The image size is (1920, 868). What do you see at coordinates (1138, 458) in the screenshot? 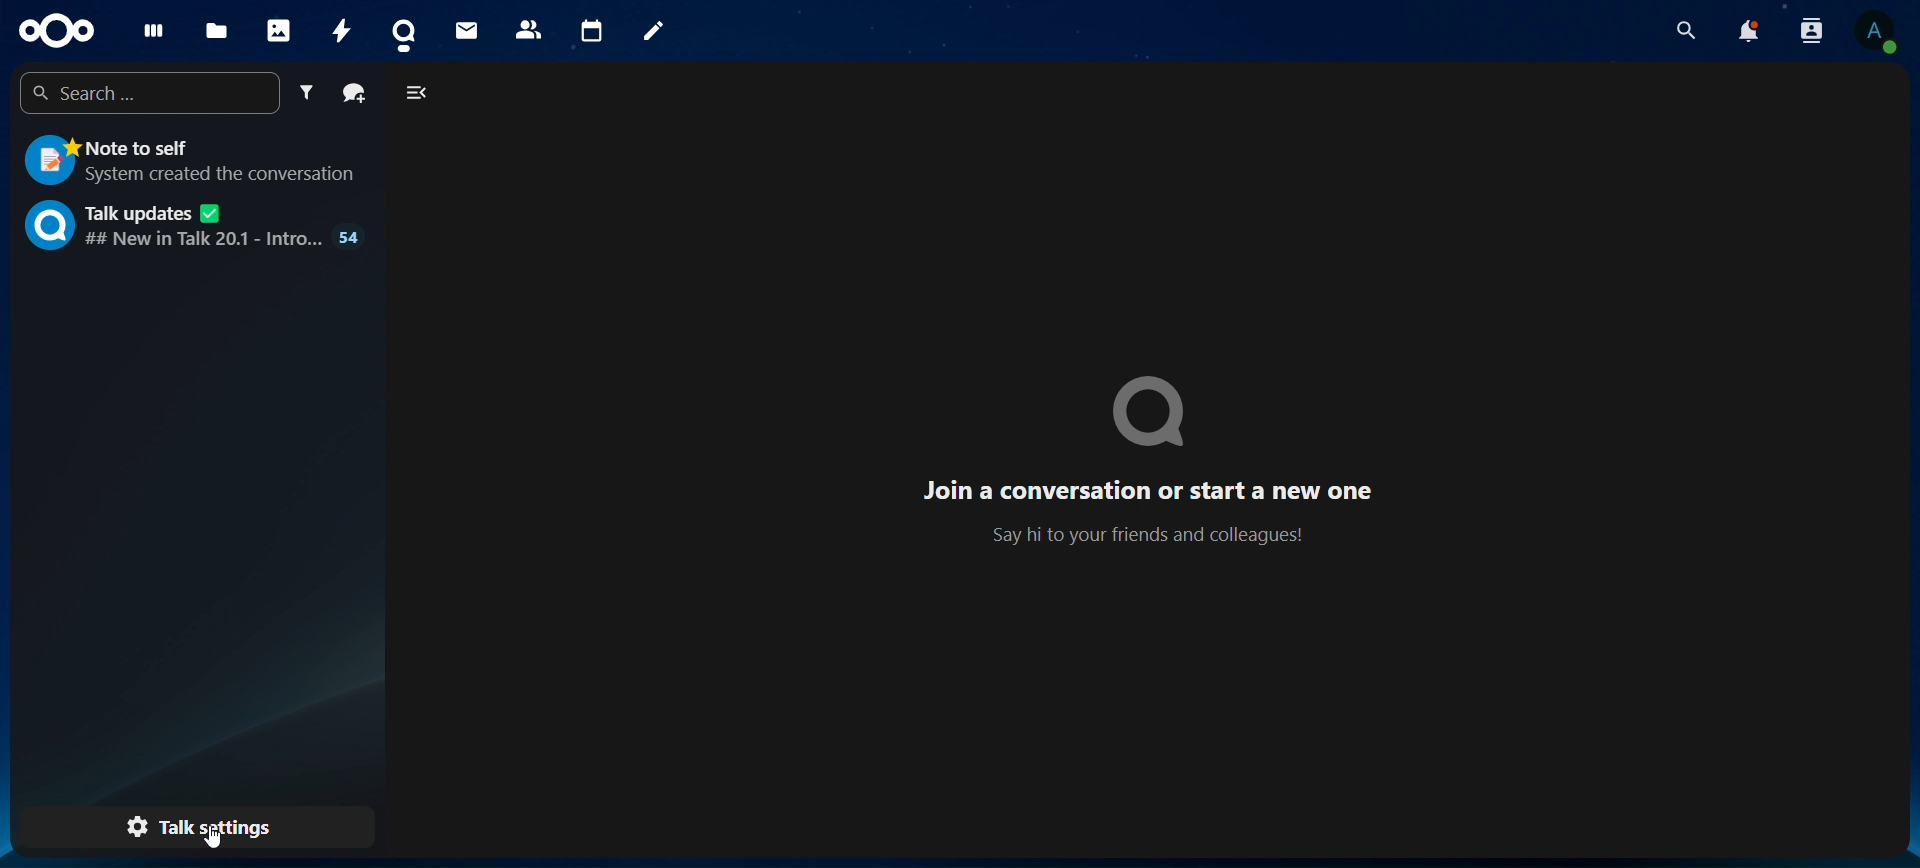
I see `Join conversation or start a new one   Say hi to your friends and colleagues!` at bounding box center [1138, 458].